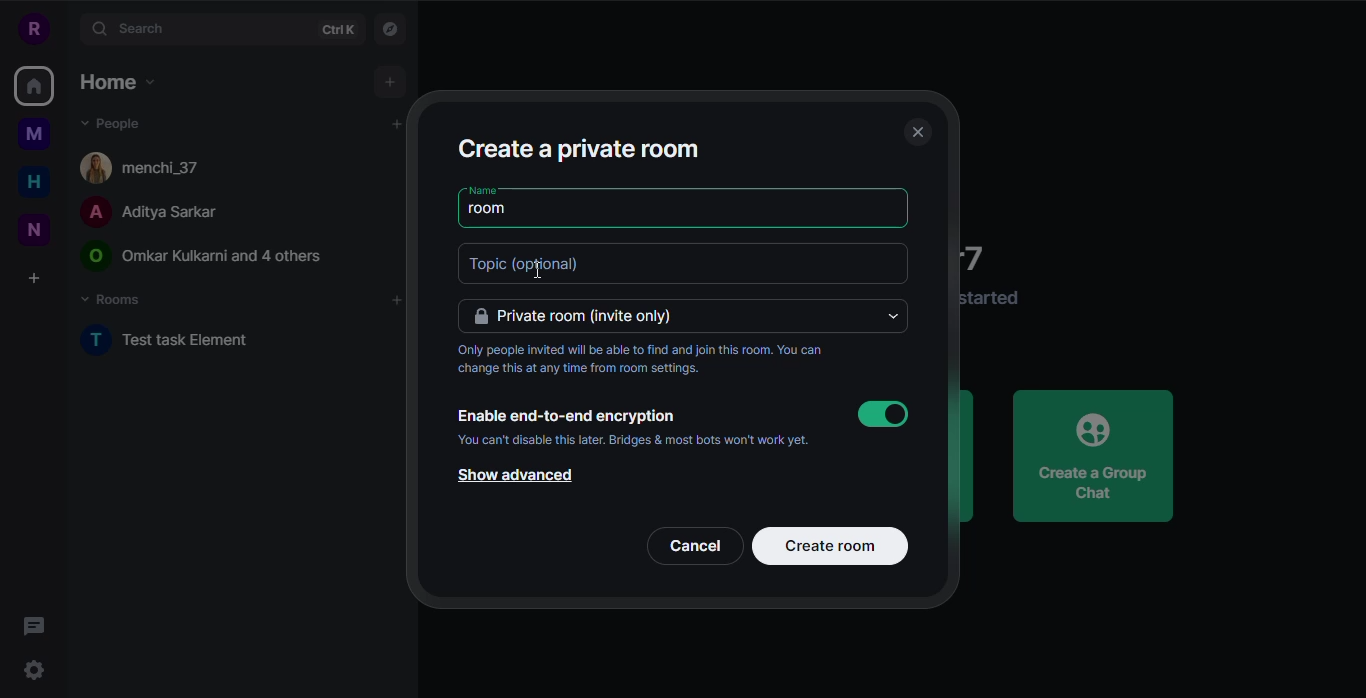  Describe the element at coordinates (532, 272) in the screenshot. I see `Text cursor` at that location.